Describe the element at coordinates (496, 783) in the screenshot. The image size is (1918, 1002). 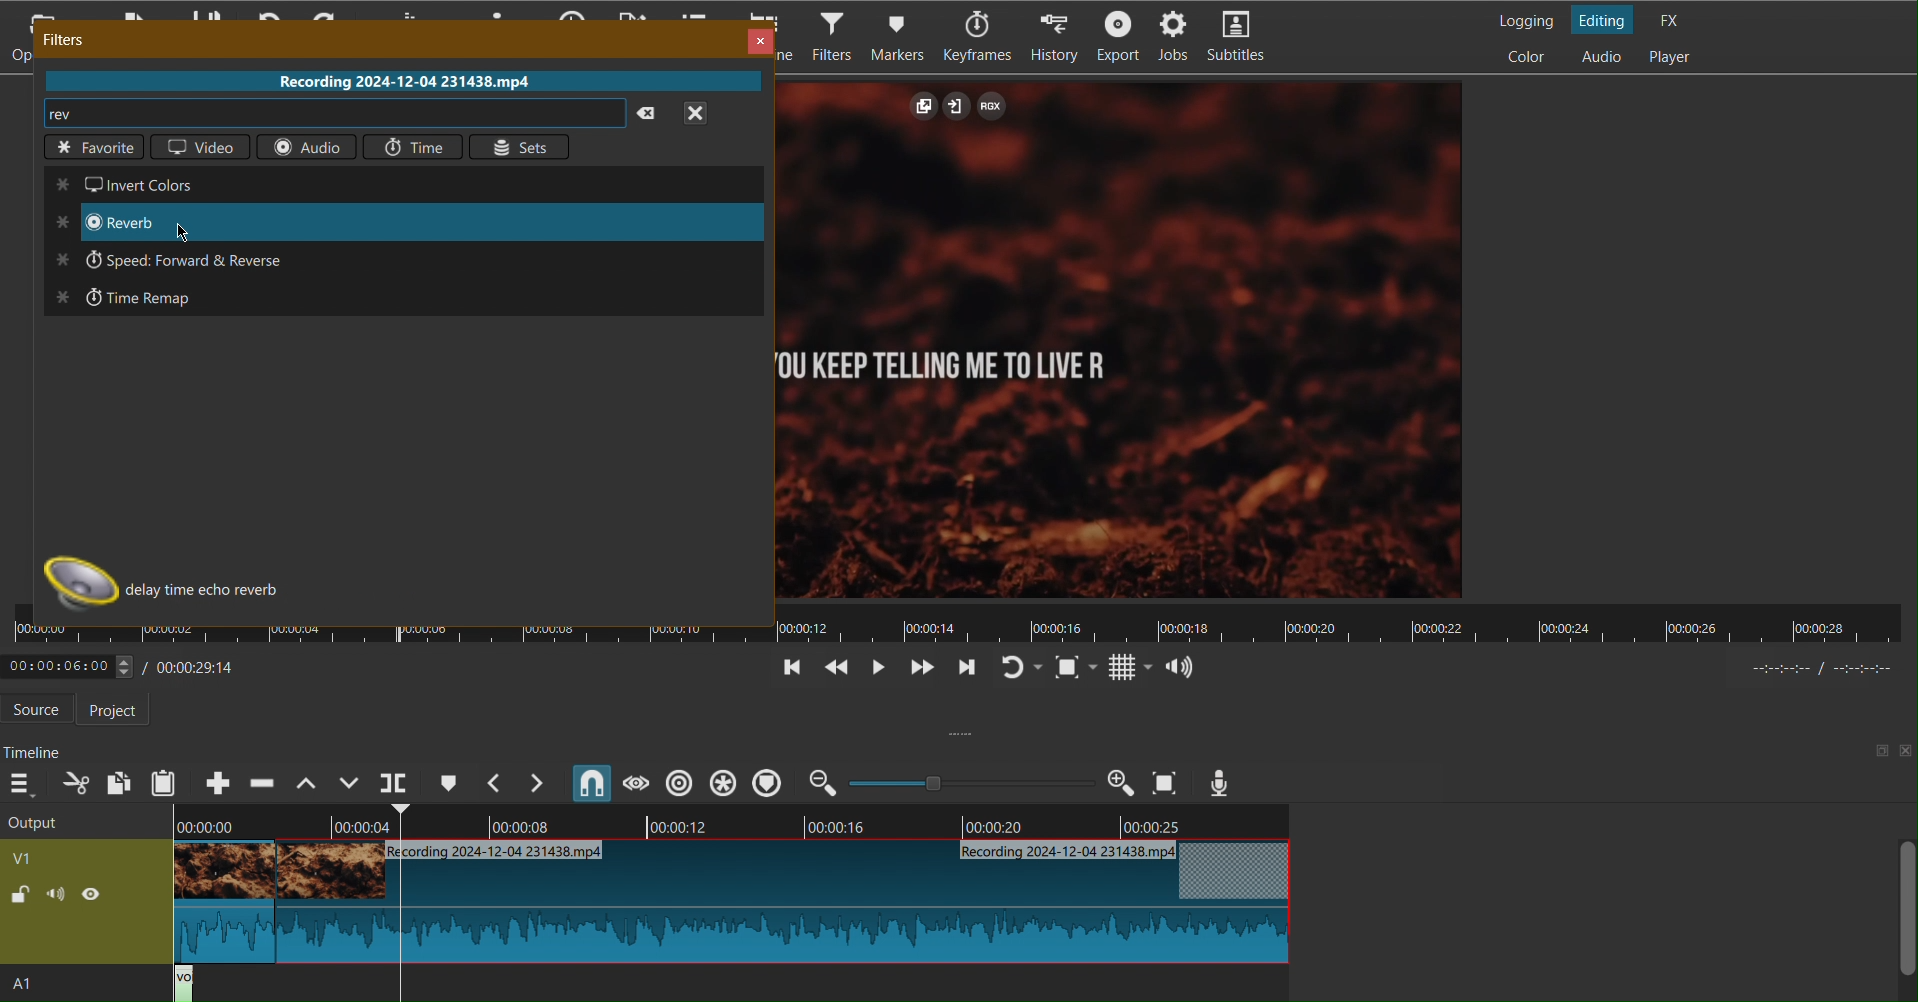
I see `Previous Marker` at that location.